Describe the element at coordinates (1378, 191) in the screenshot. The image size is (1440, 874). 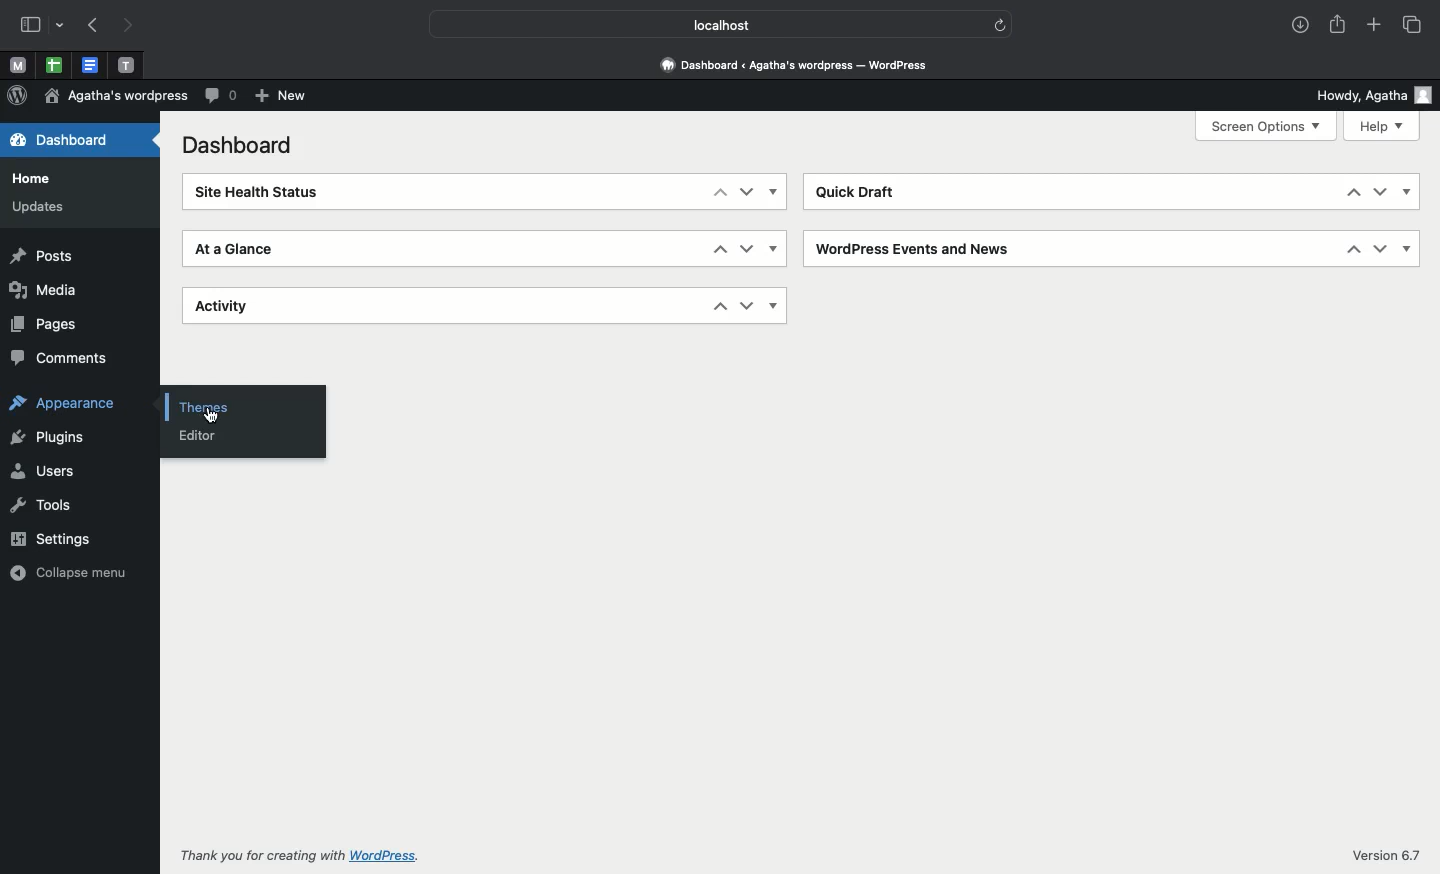
I see `Down` at that location.